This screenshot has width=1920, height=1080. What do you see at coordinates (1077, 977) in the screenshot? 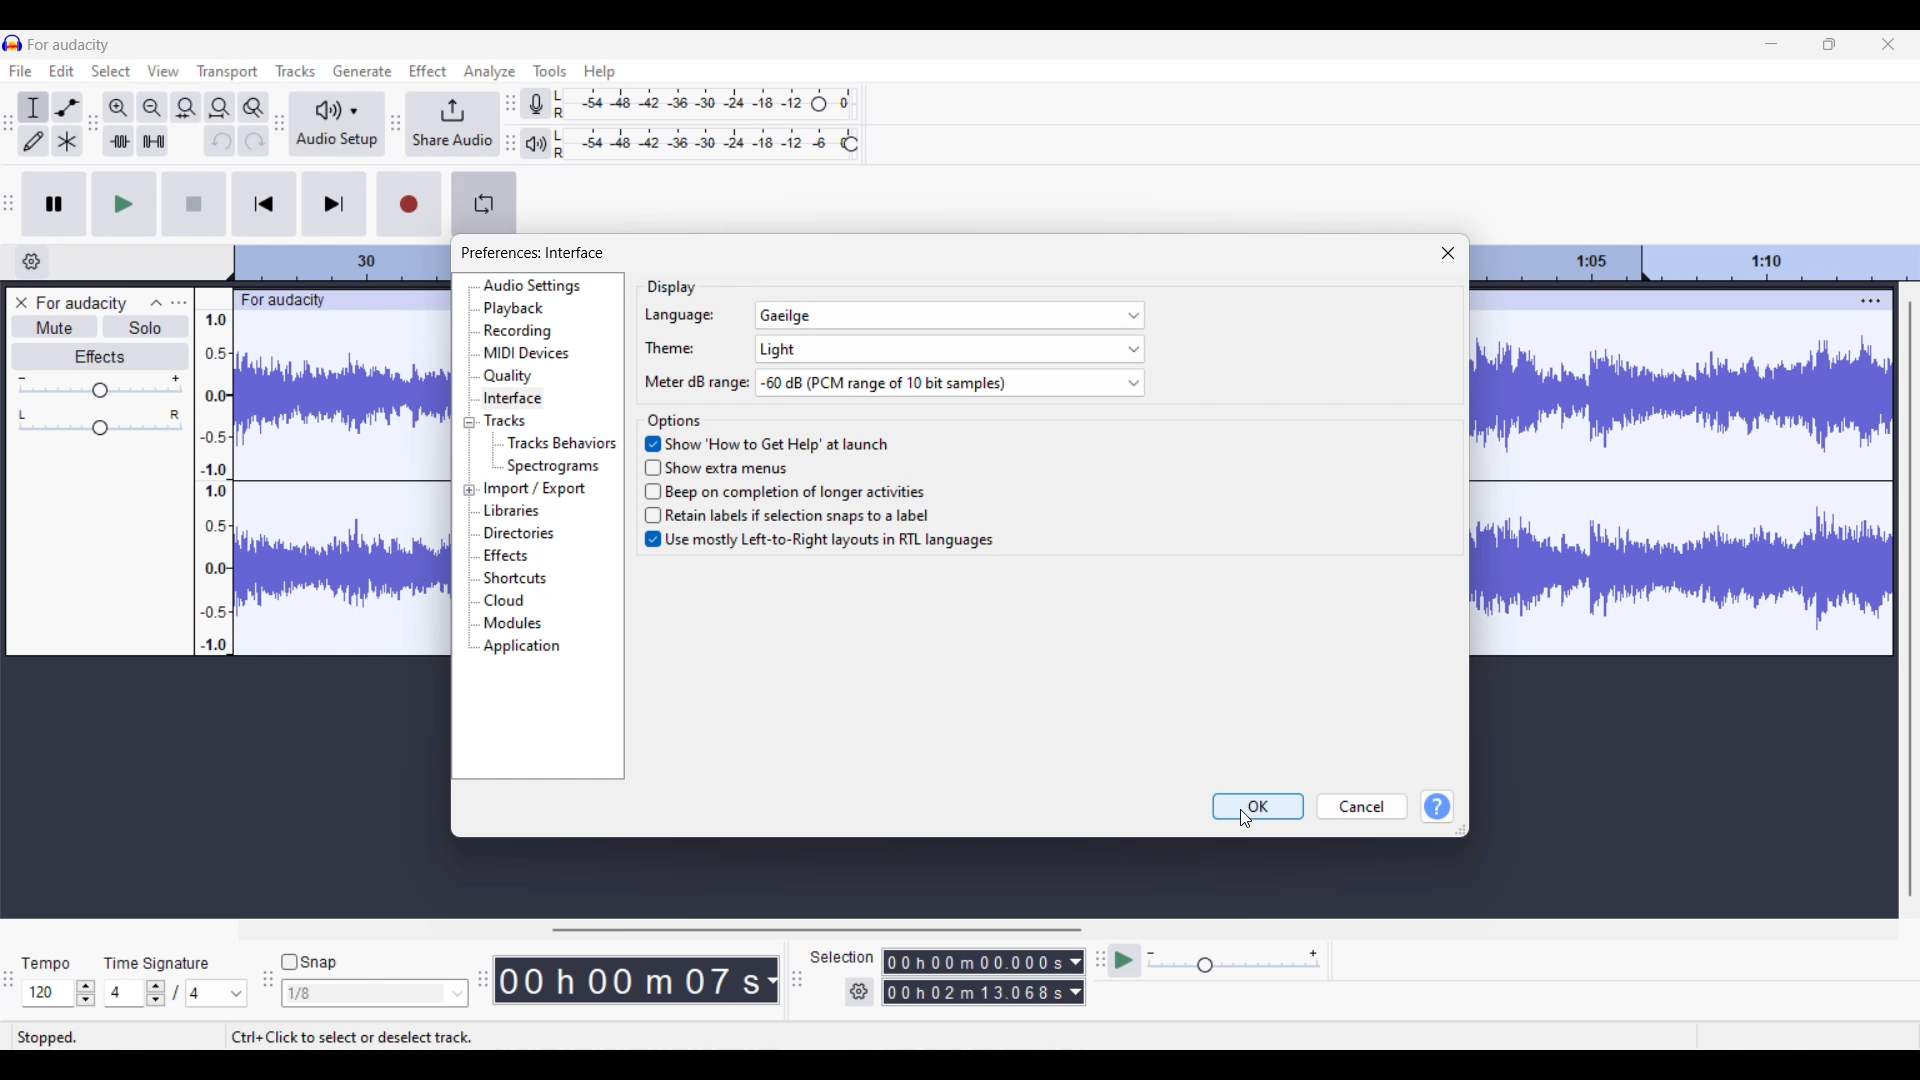
I see `Duration measurement` at bounding box center [1077, 977].